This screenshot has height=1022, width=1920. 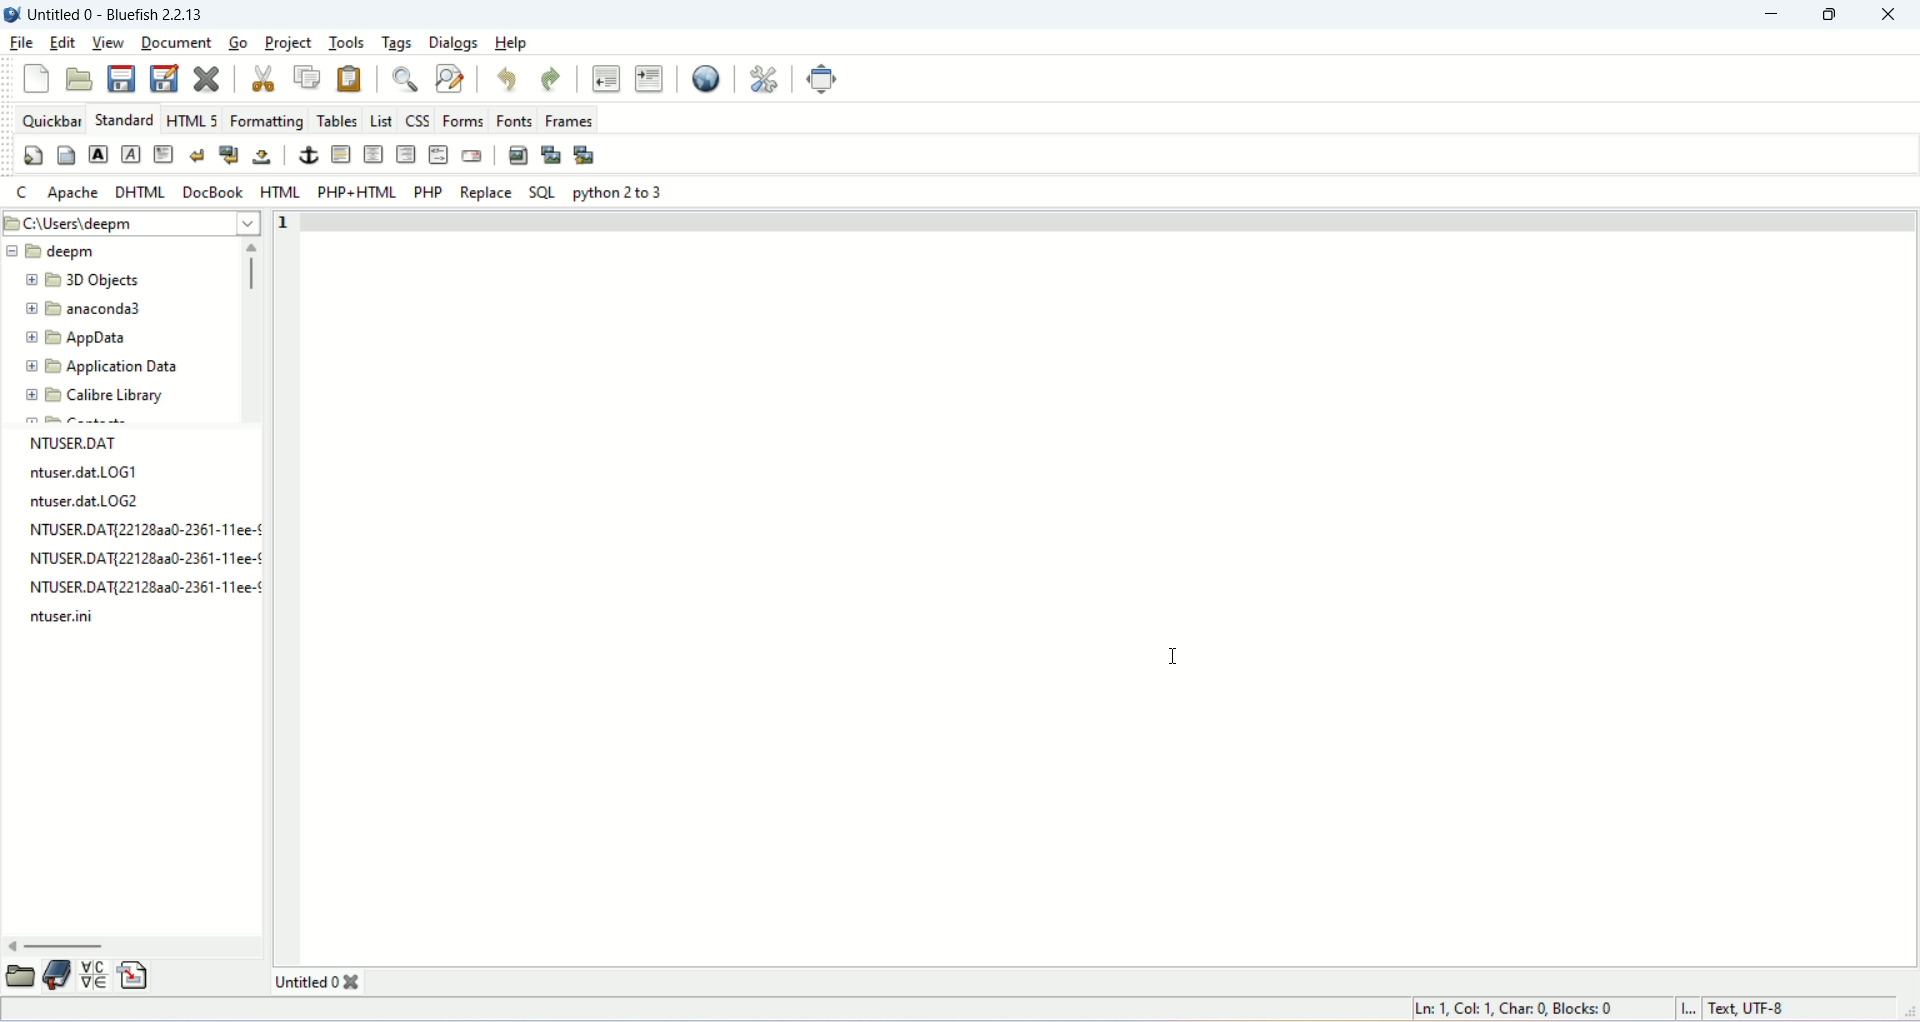 What do you see at coordinates (51, 118) in the screenshot?
I see `quickbar` at bounding box center [51, 118].